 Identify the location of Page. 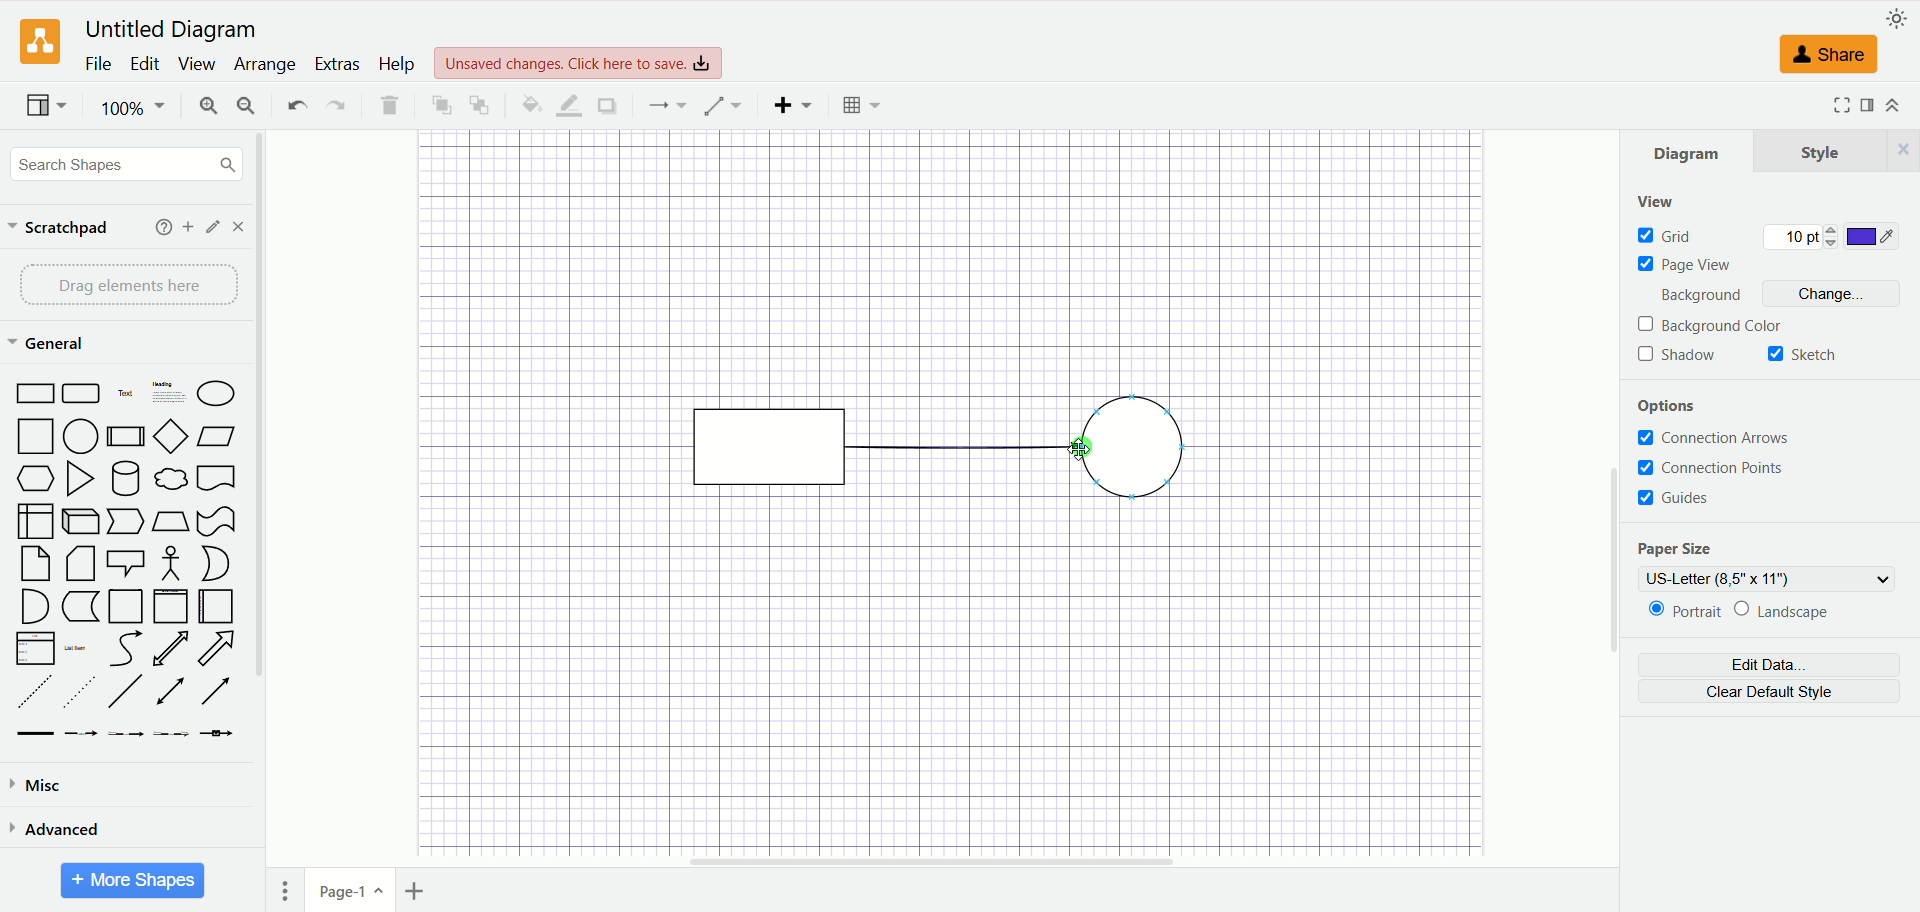
(36, 563).